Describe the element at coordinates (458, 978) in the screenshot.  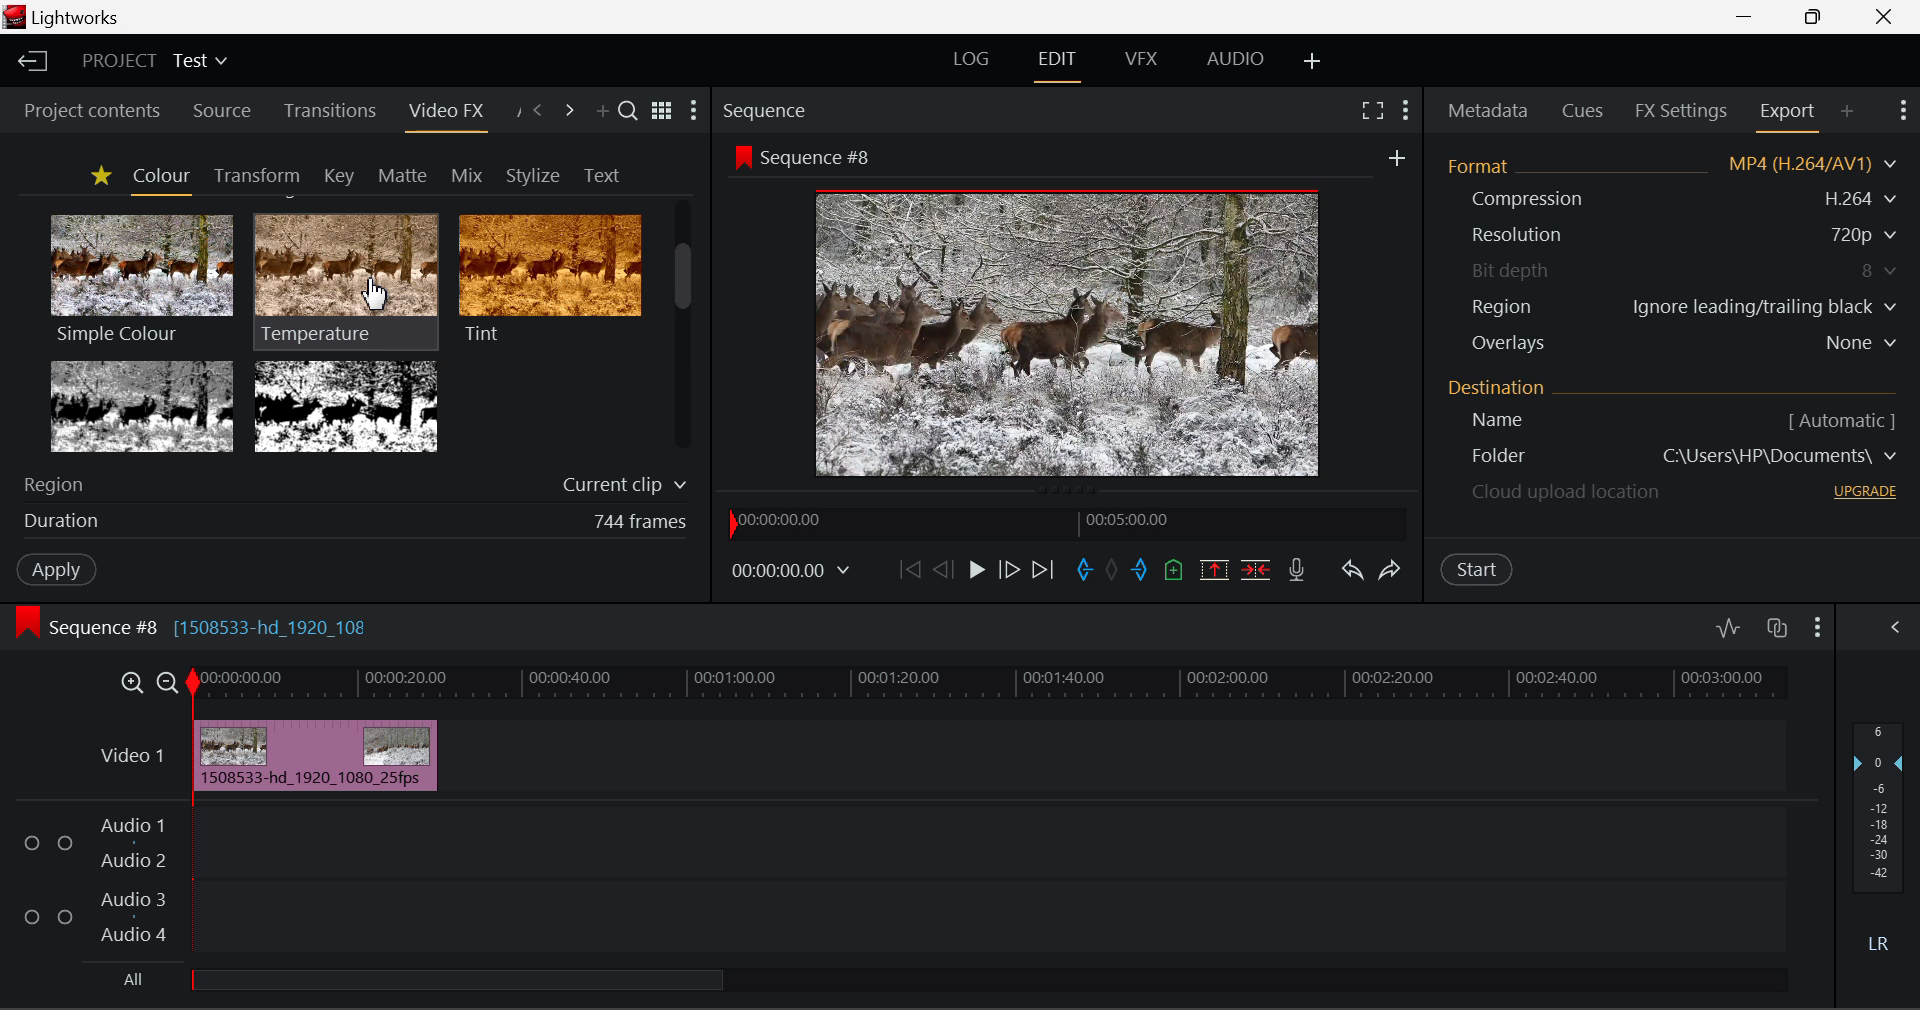
I see `all Audio` at that location.